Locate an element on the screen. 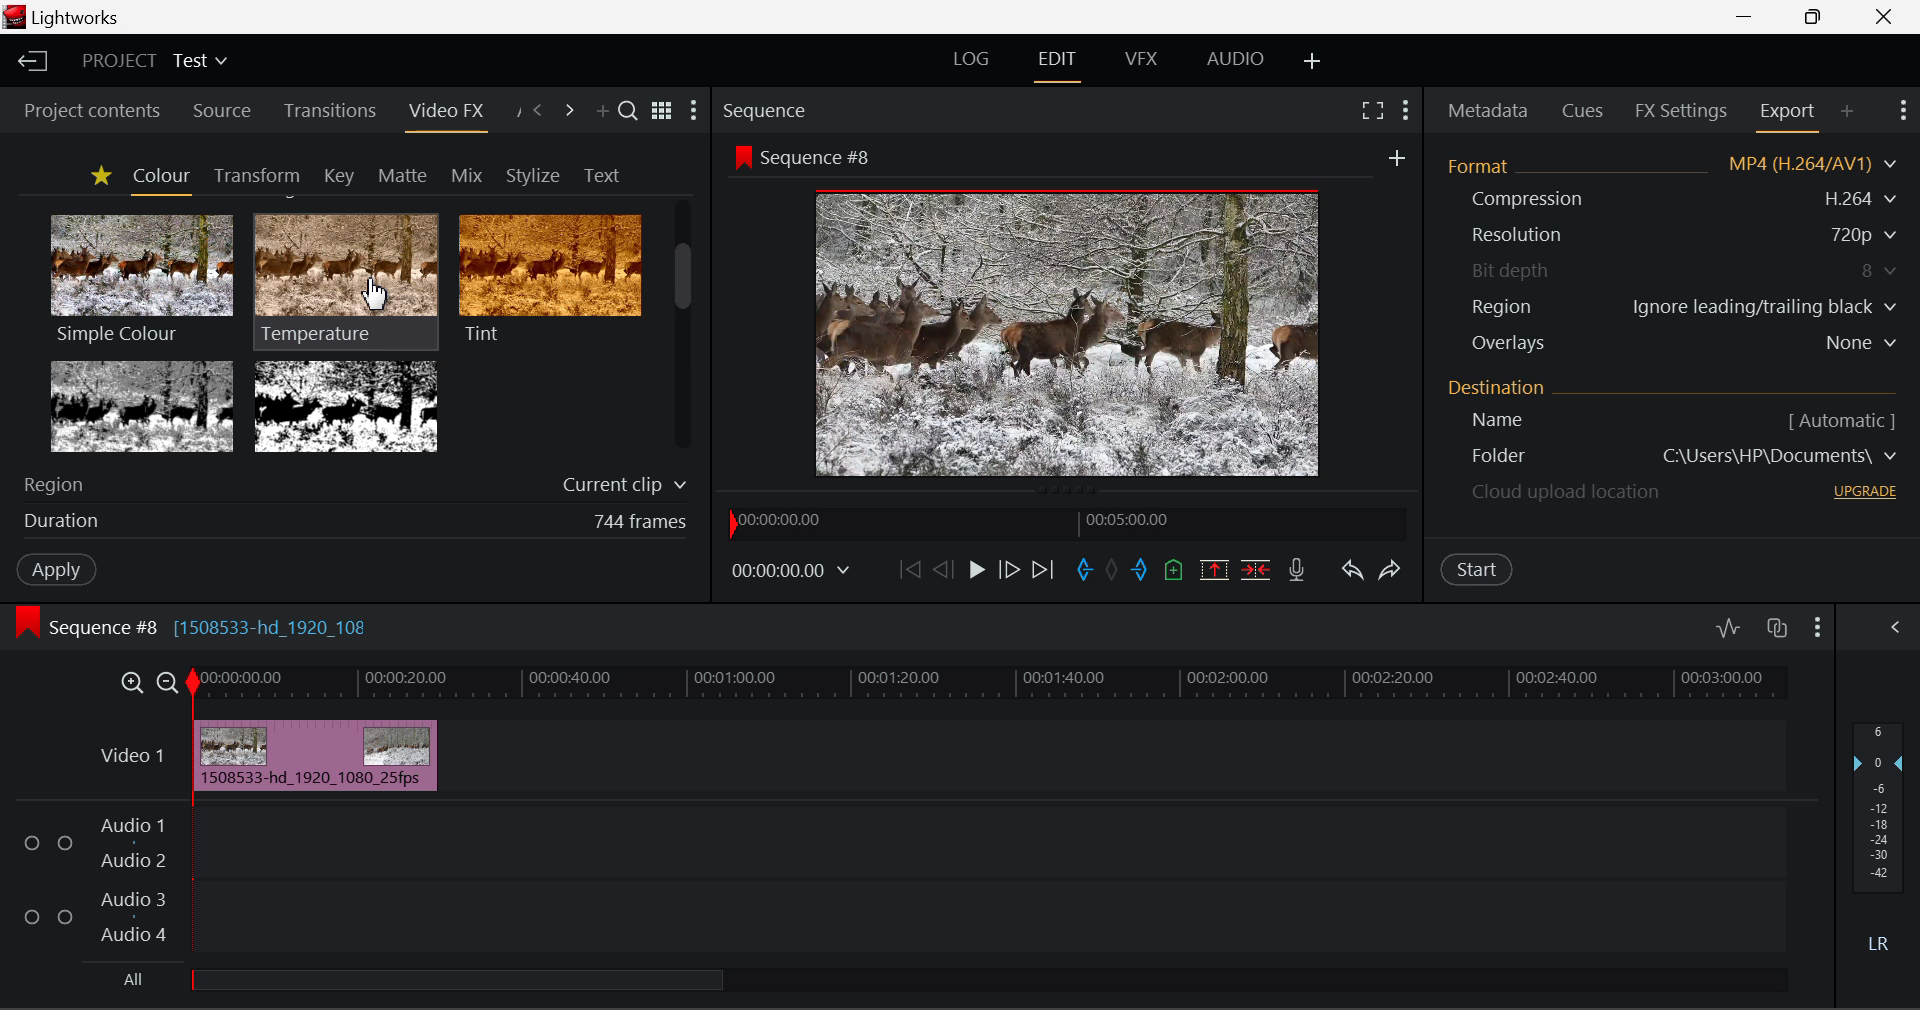  UPGRADE is located at coordinates (1865, 491).